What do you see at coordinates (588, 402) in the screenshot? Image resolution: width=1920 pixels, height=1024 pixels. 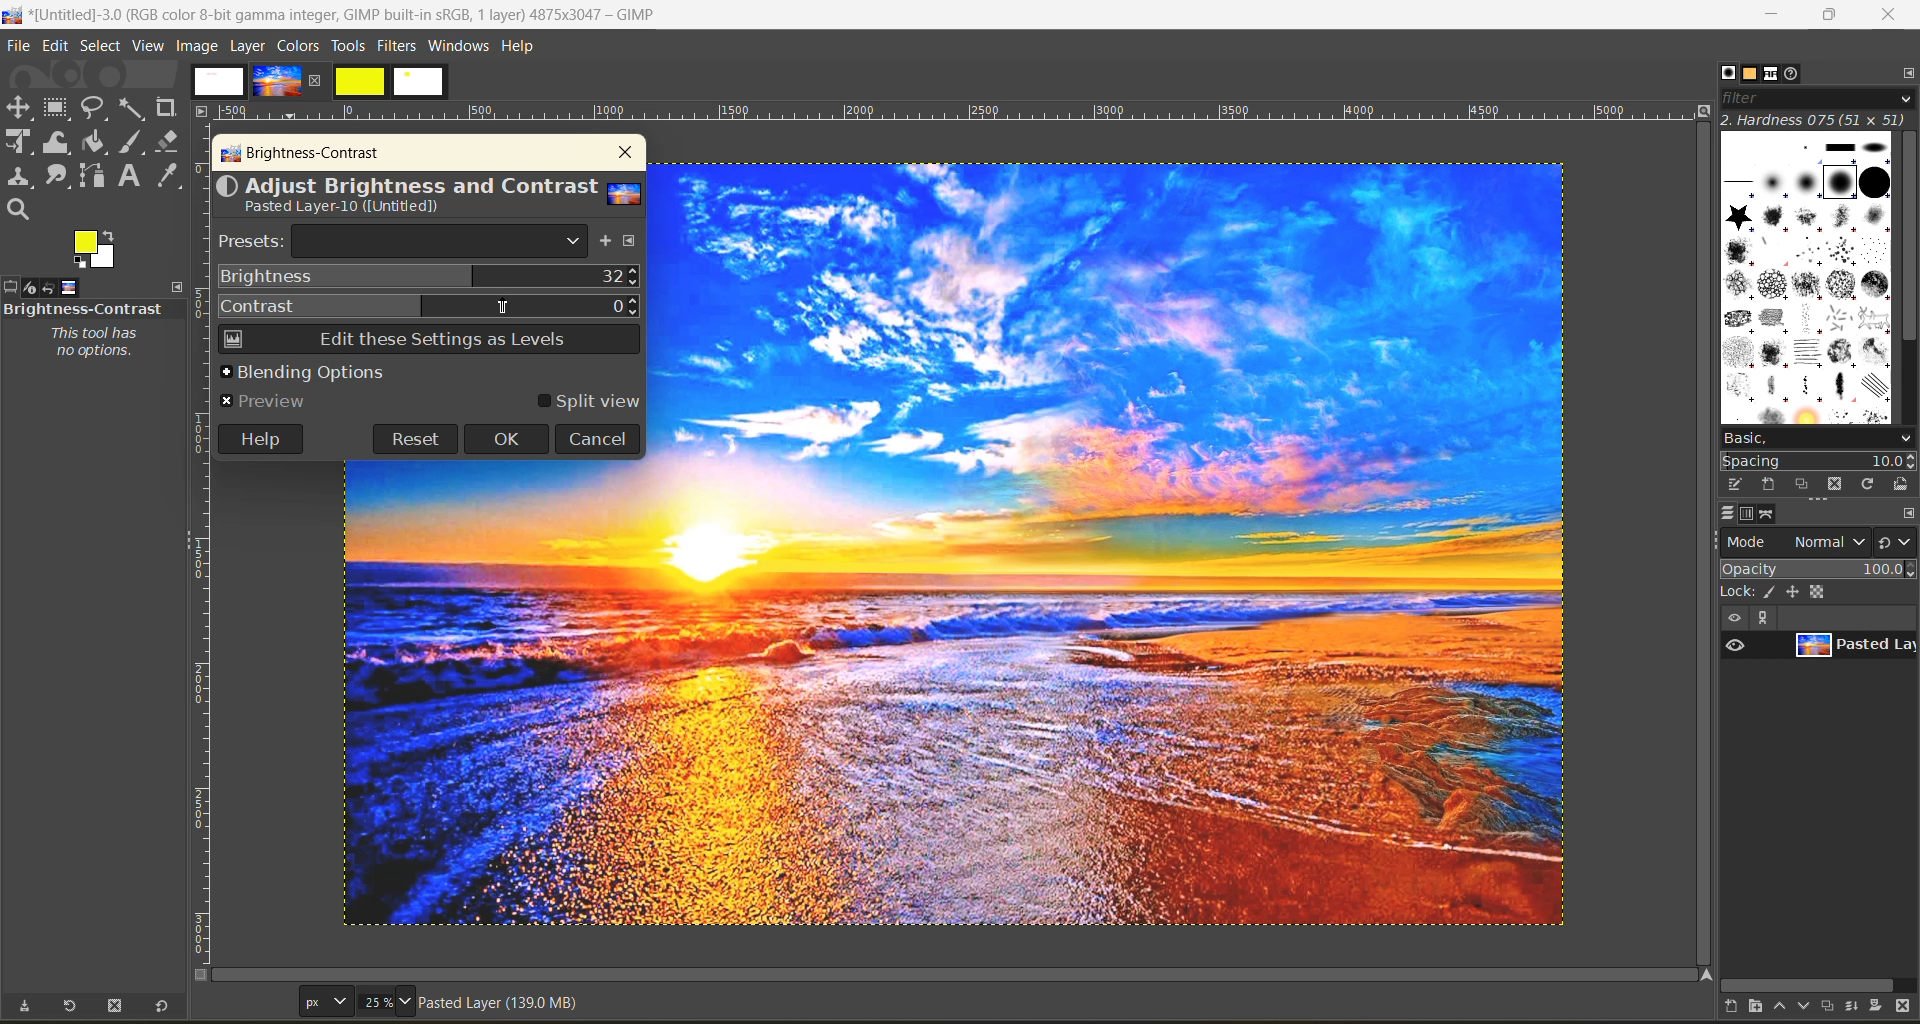 I see `split view` at bounding box center [588, 402].